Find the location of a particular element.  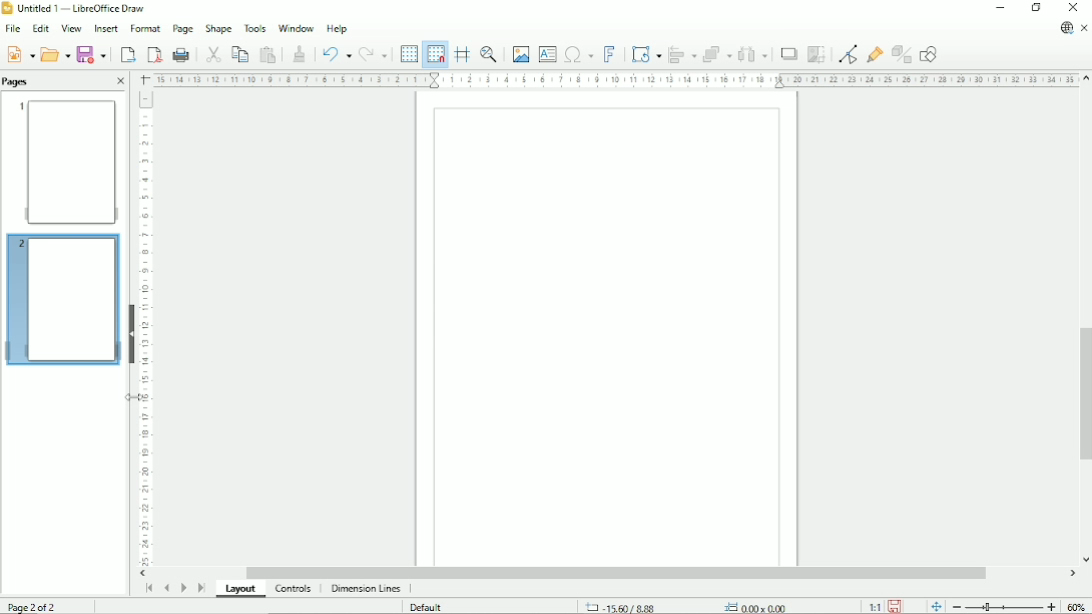

Scroll to first page is located at coordinates (148, 588).